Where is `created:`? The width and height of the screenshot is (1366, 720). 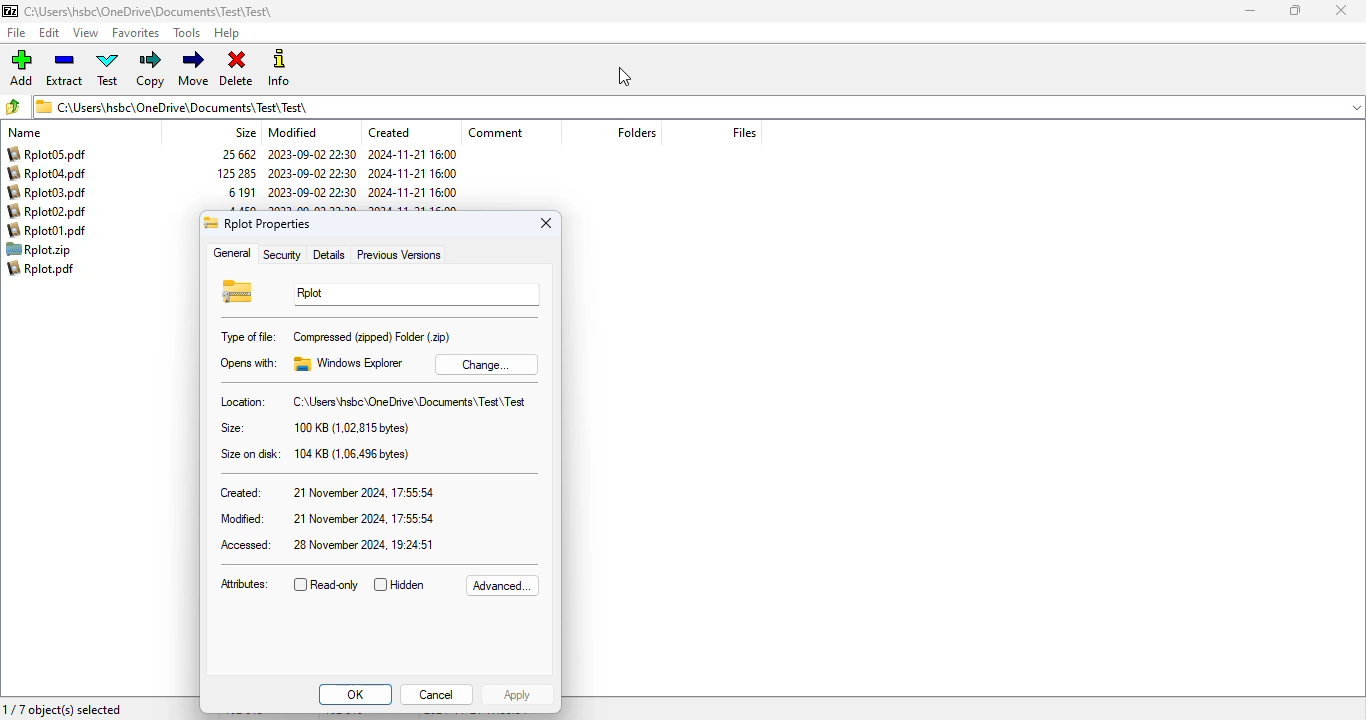 created: is located at coordinates (240, 493).